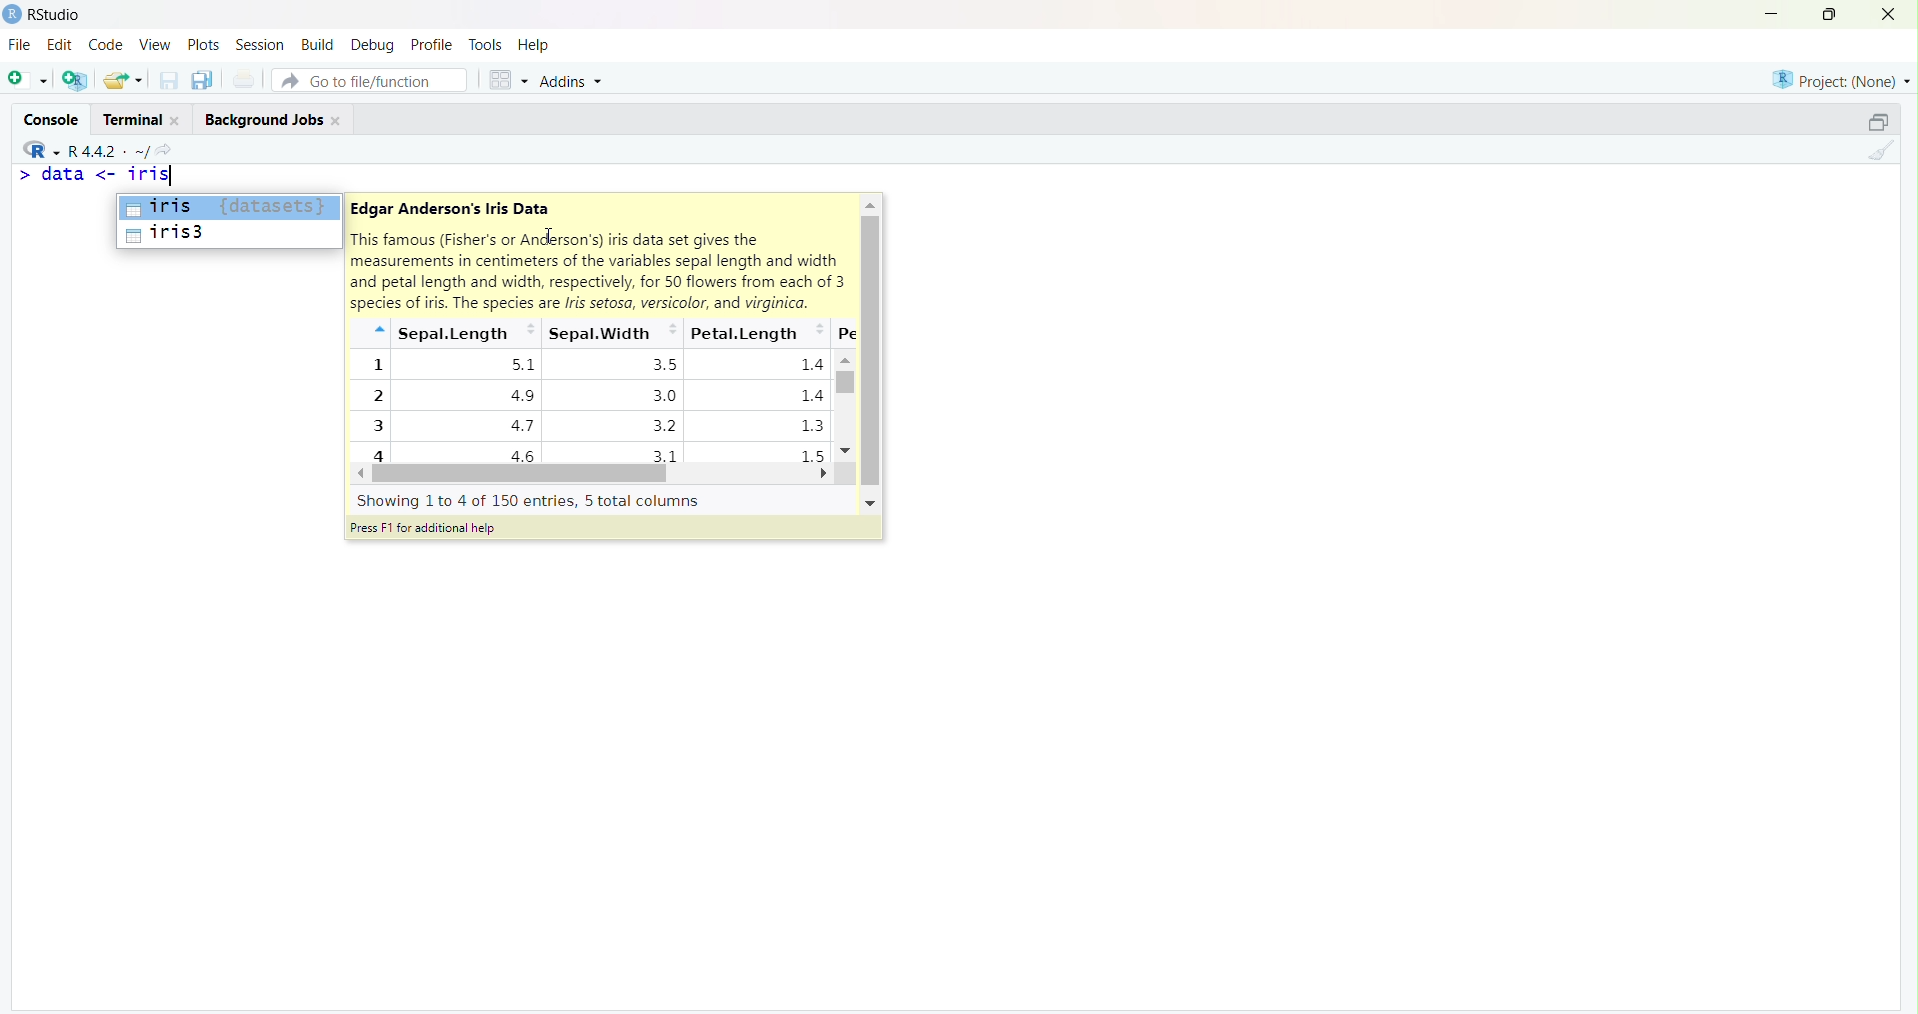 The image size is (1918, 1014). Describe the element at coordinates (173, 148) in the screenshot. I see `View the current working directory` at that location.